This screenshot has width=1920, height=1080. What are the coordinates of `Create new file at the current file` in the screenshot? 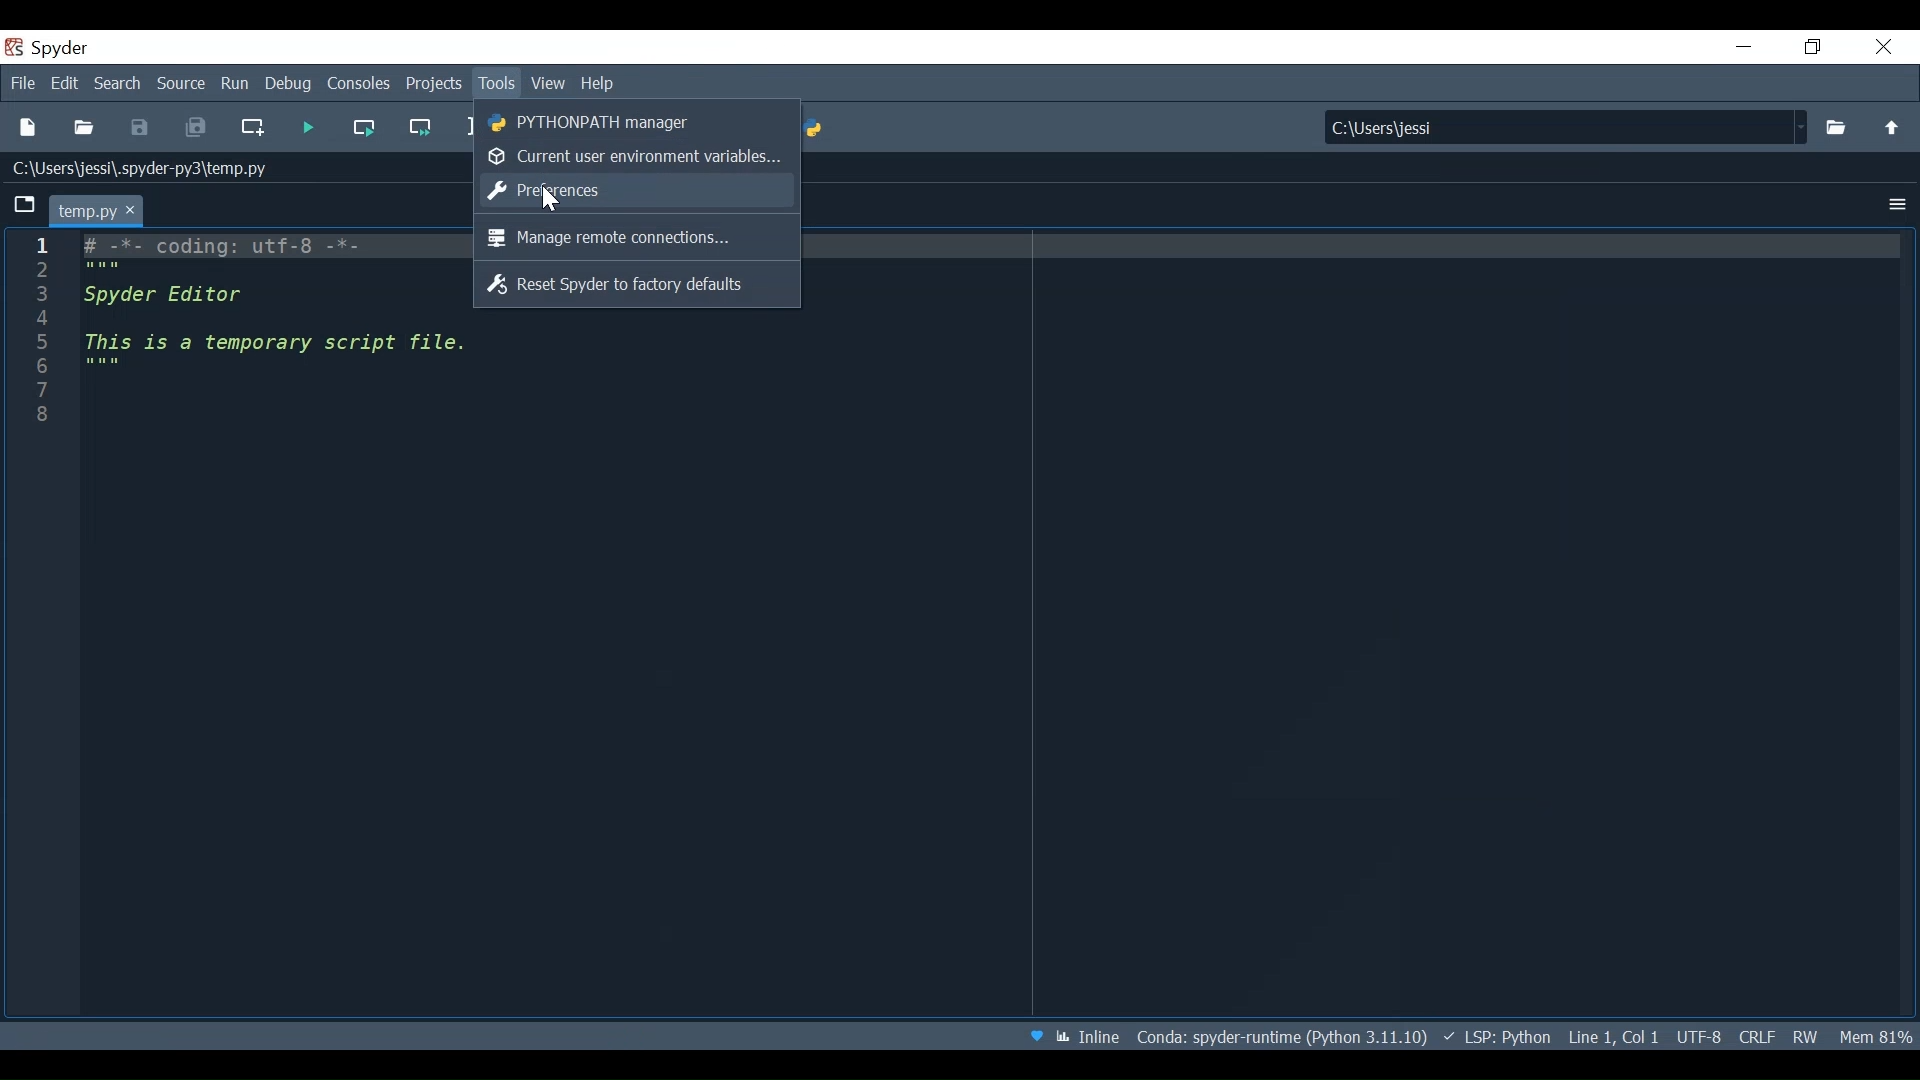 It's located at (253, 128).